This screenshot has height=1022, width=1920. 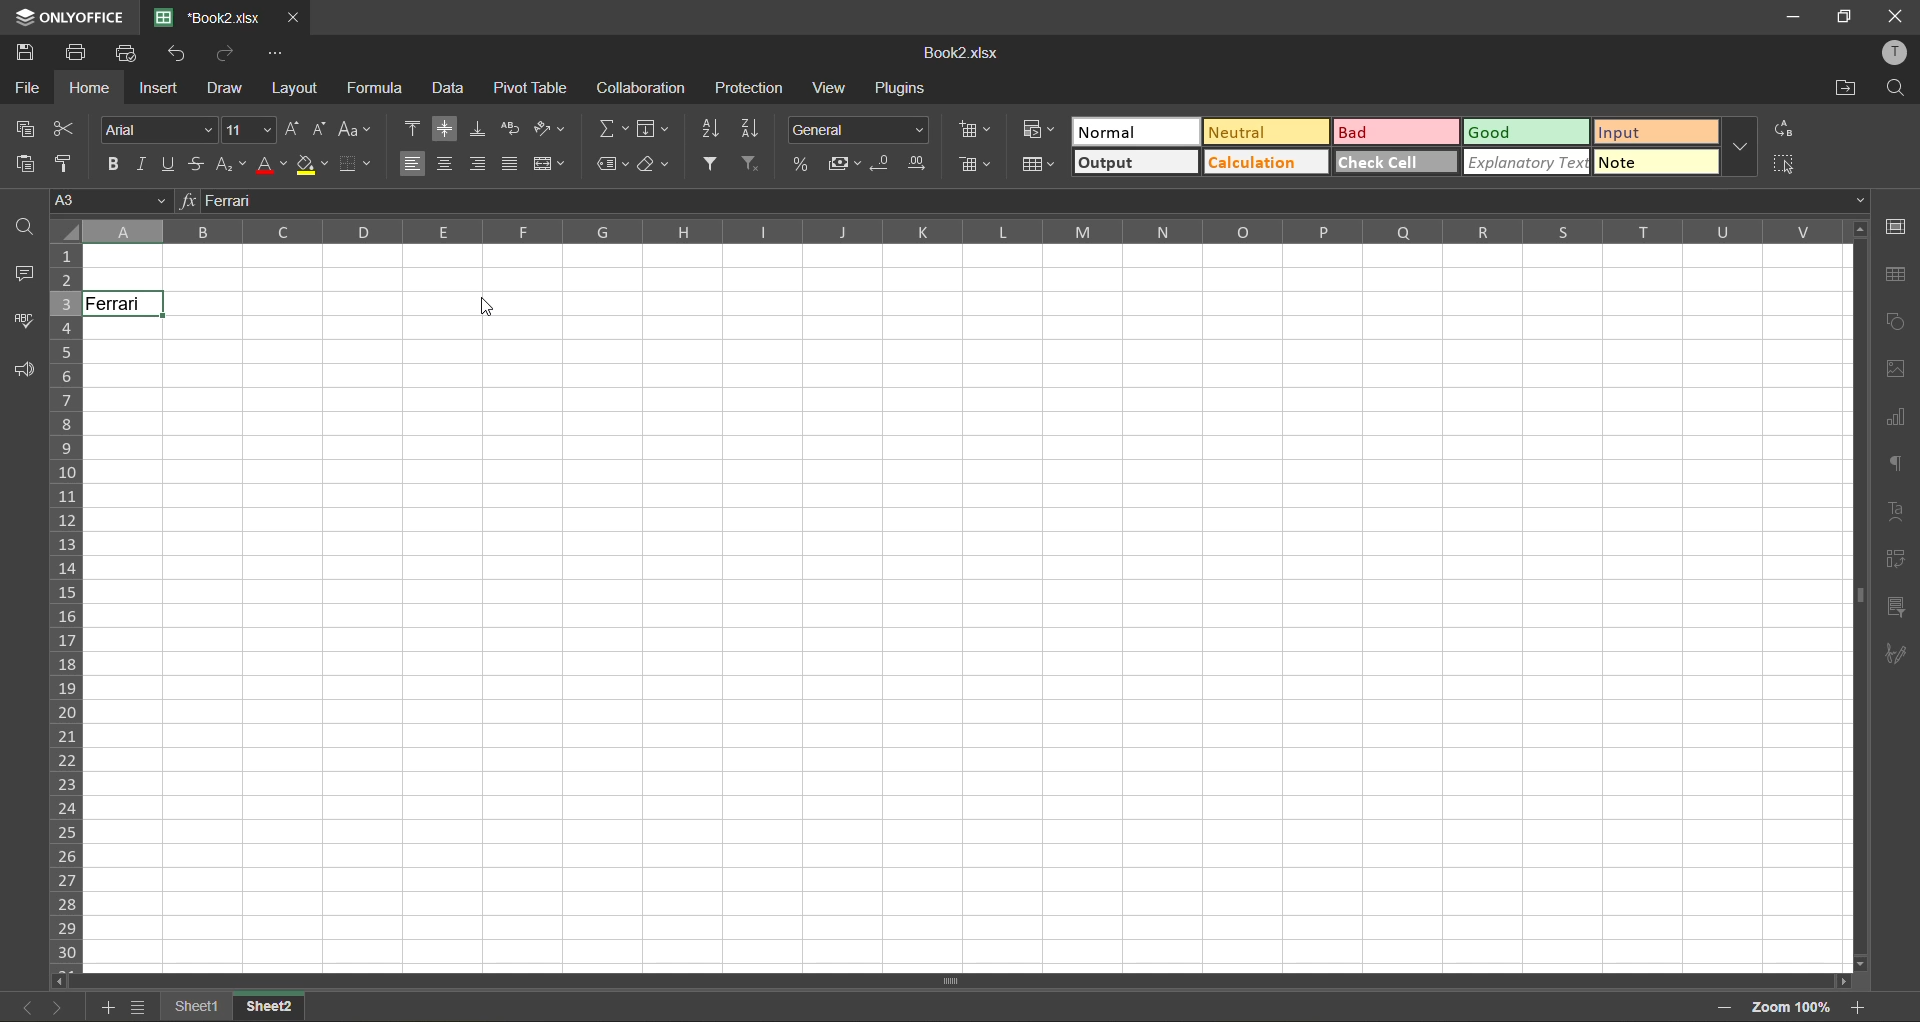 What do you see at coordinates (177, 54) in the screenshot?
I see `undo` at bounding box center [177, 54].